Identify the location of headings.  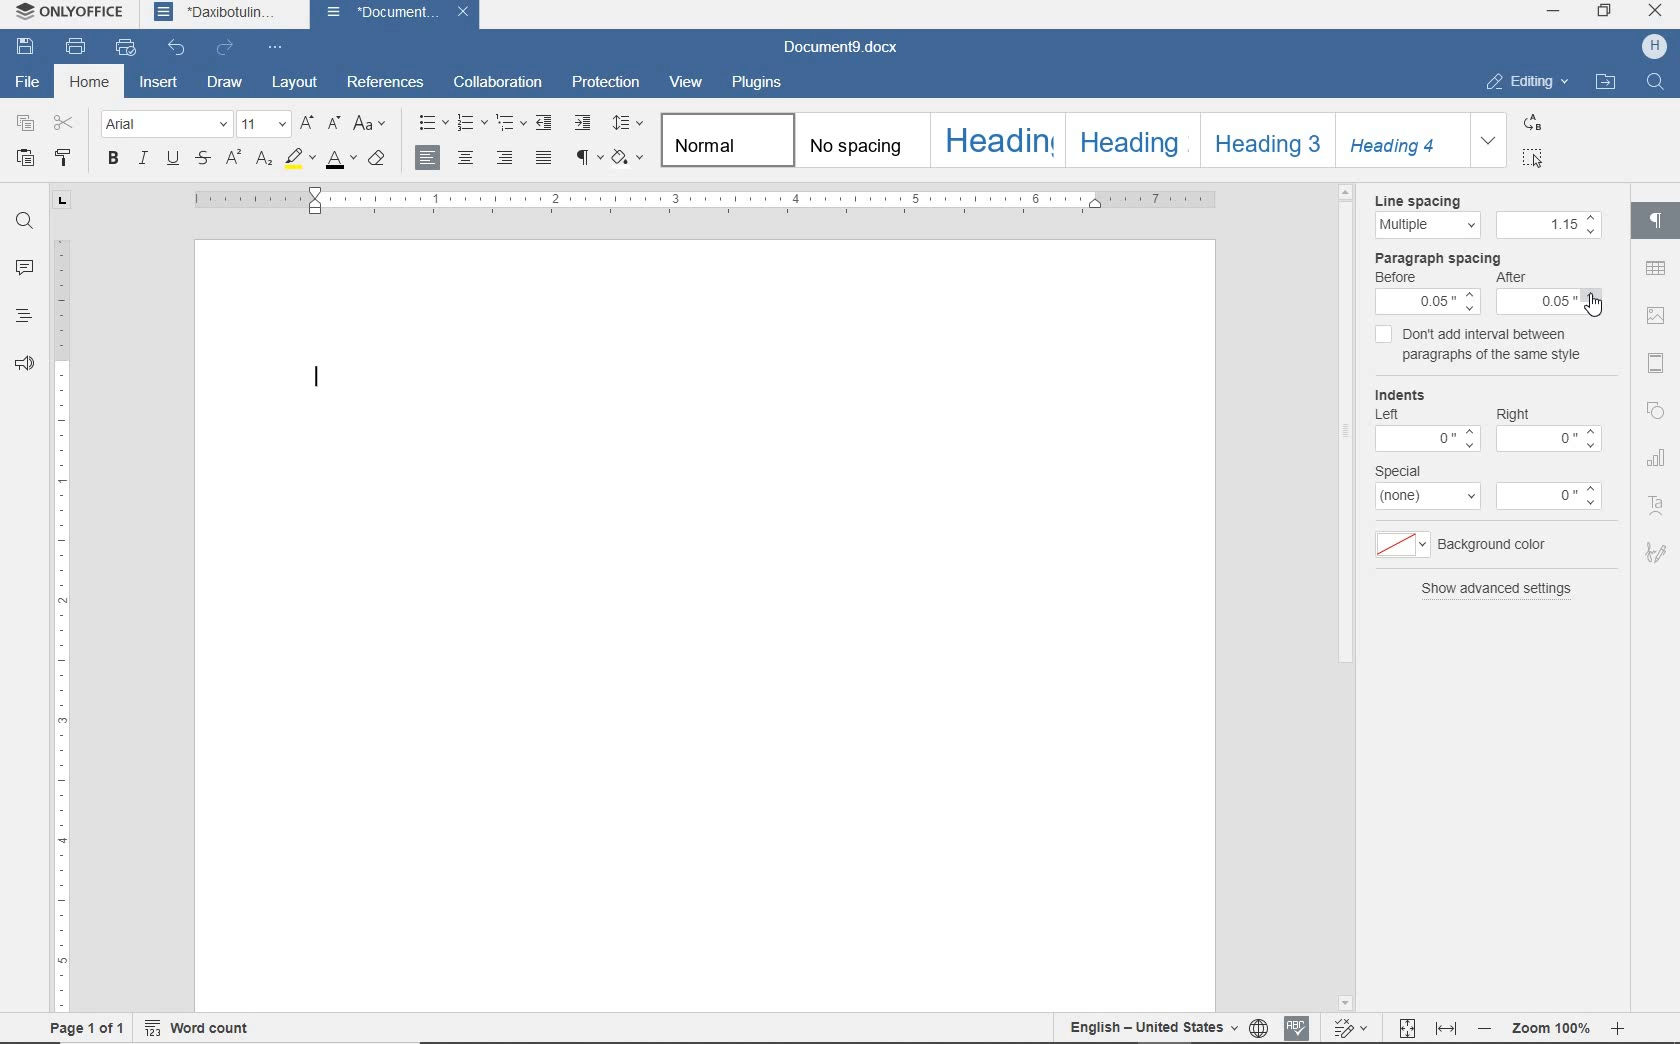
(21, 318).